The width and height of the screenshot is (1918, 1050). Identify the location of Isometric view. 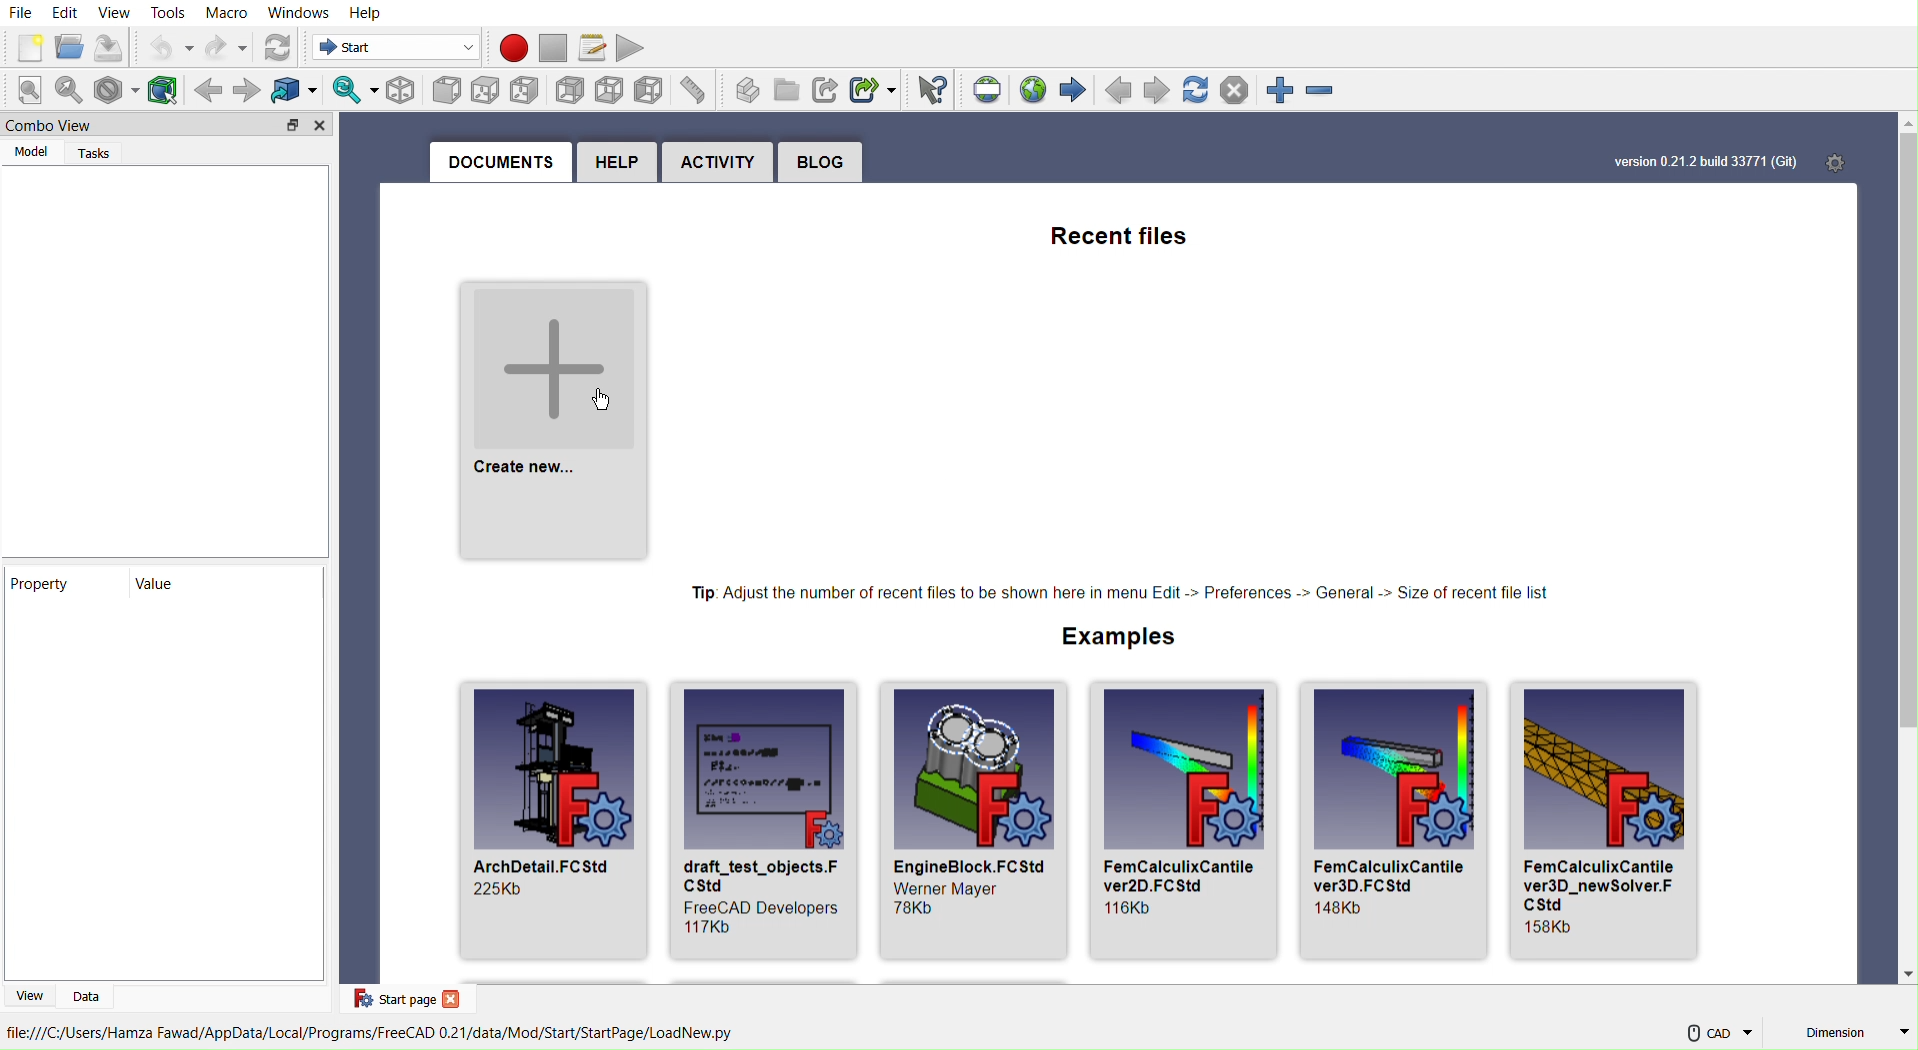
(402, 92).